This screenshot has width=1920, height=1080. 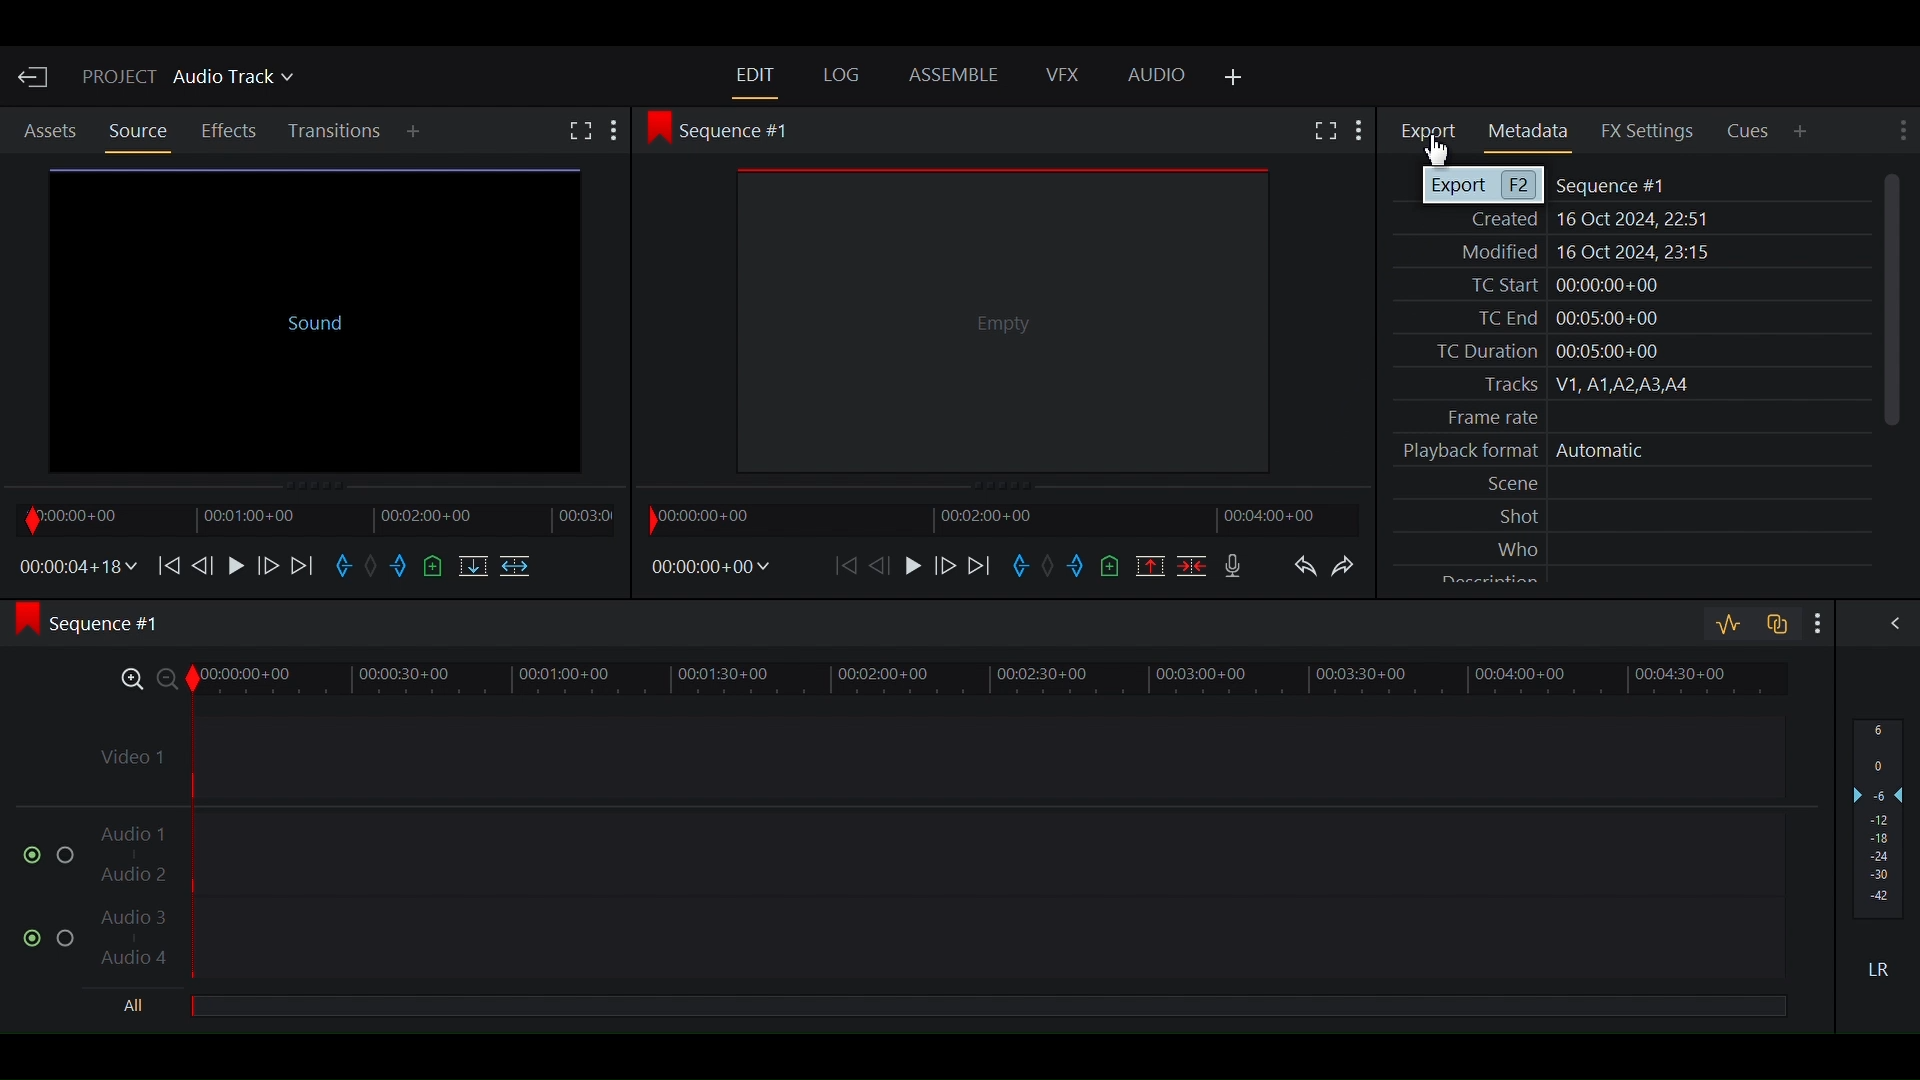 I want to click on Edit, so click(x=755, y=74).